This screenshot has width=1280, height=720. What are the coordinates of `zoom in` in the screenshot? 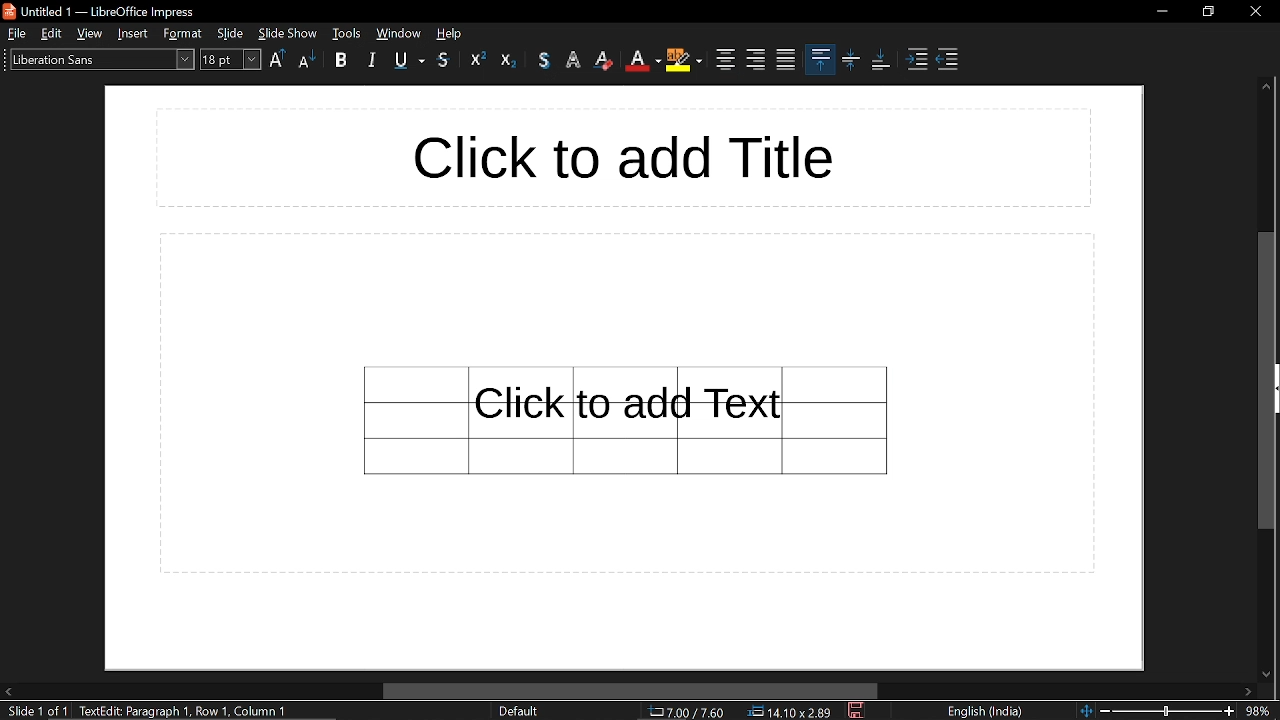 It's located at (1229, 711).